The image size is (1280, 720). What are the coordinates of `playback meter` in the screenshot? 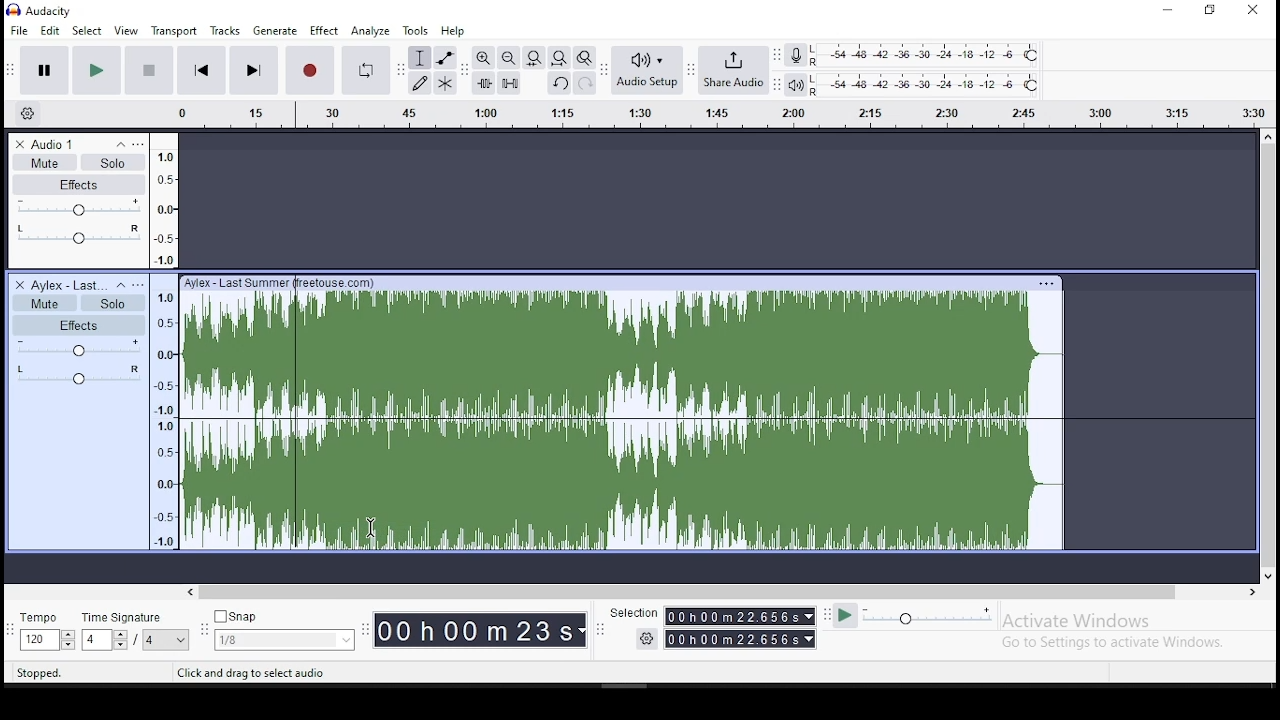 It's located at (795, 84).